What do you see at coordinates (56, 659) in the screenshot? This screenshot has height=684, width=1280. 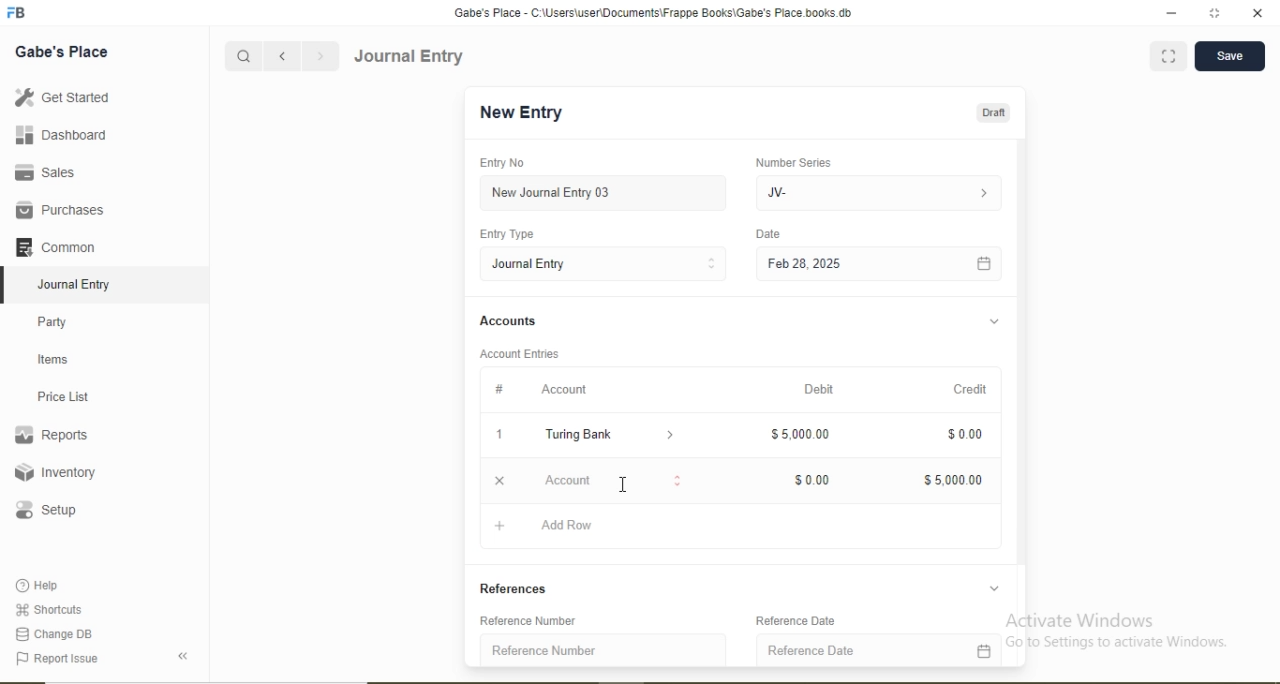 I see `Report Issue` at bounding box center [56, 659].